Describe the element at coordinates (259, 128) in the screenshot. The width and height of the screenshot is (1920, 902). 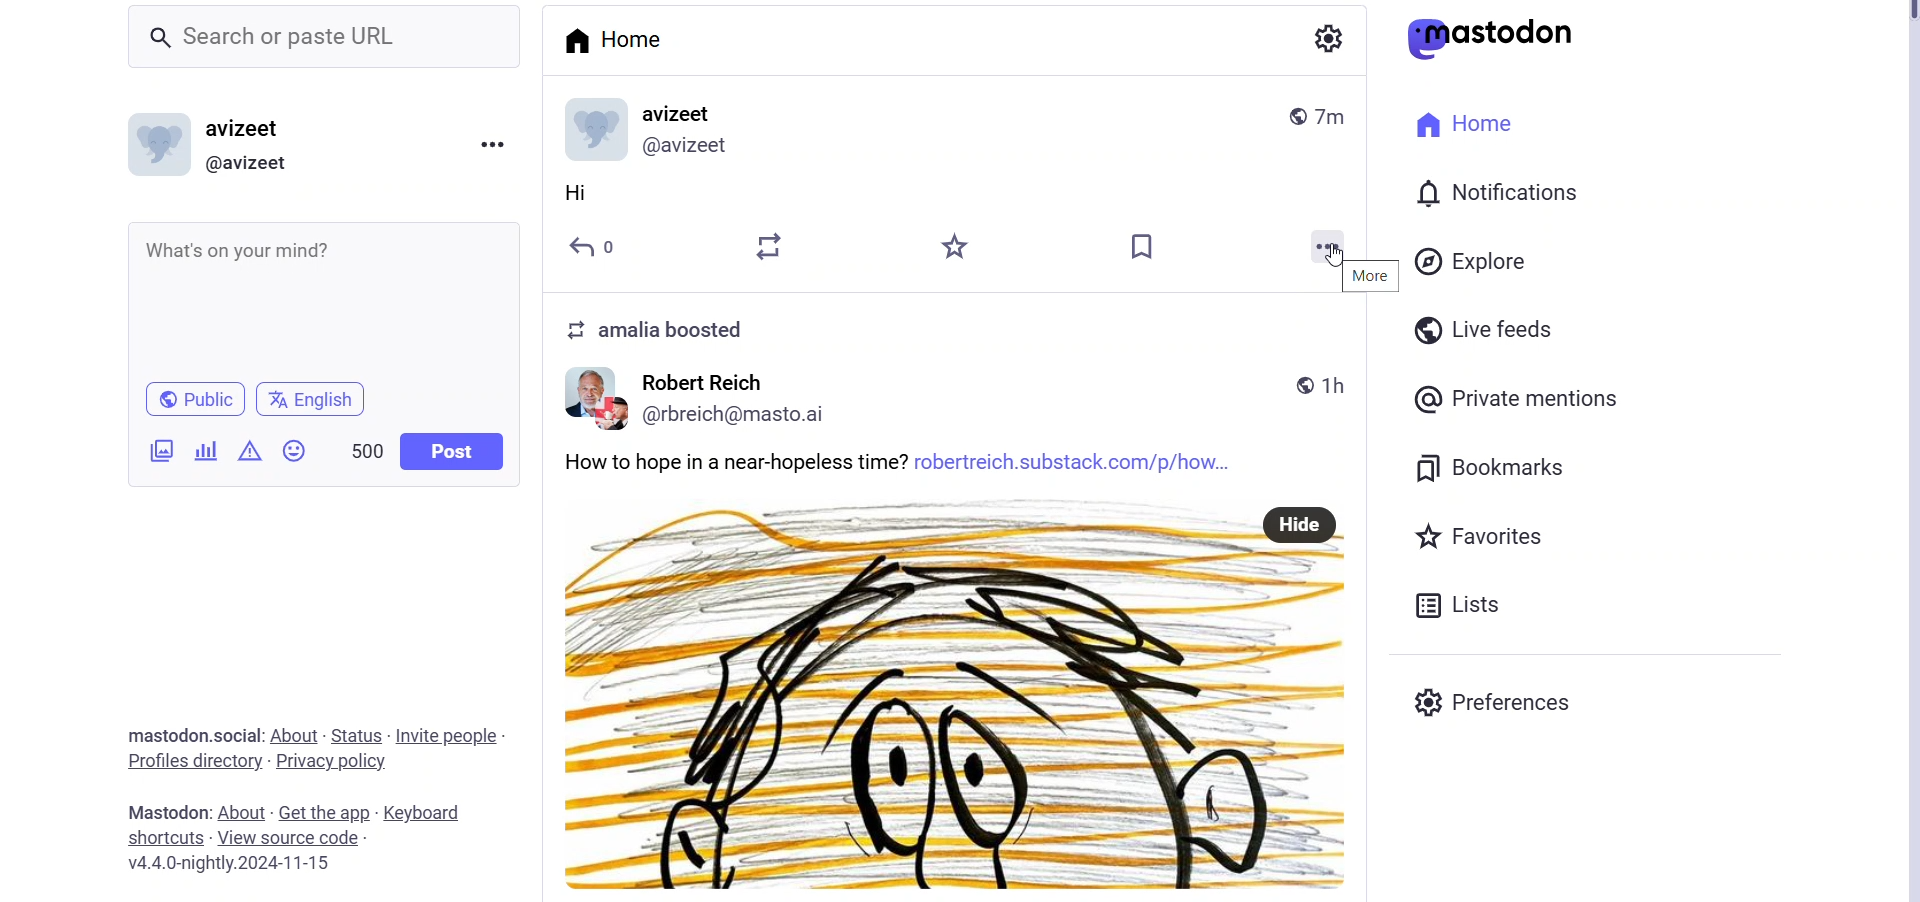
I see `User` at that location.